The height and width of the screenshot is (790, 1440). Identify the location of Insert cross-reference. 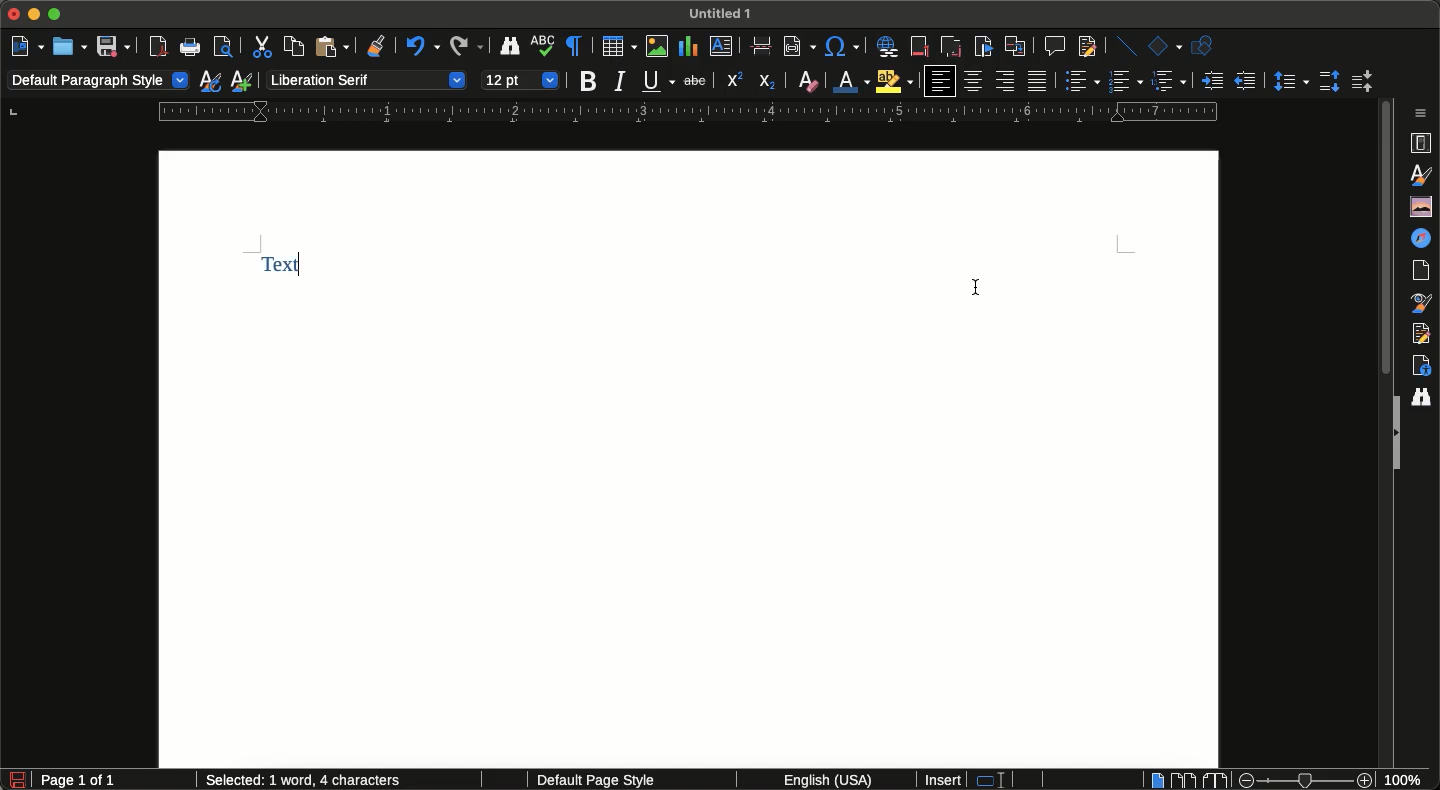
(1014, 46).